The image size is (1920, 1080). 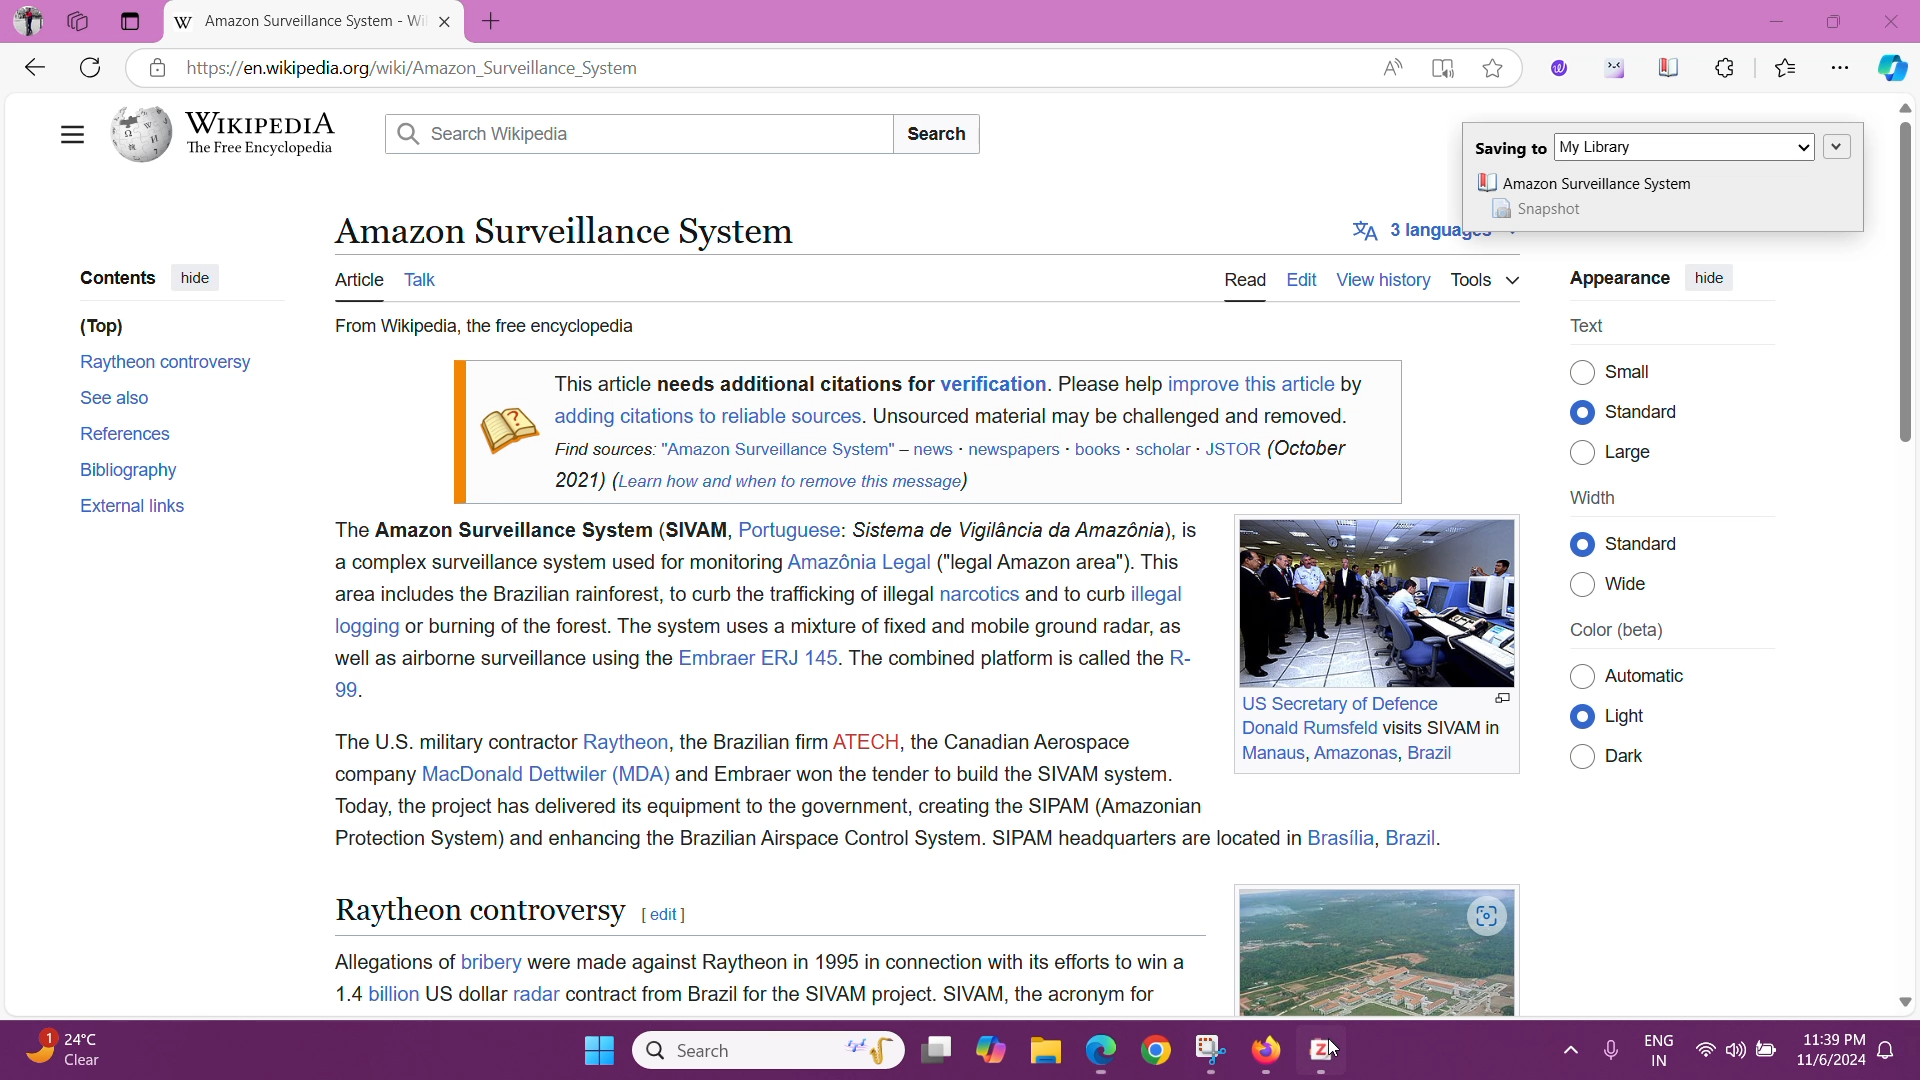 What do you see at coordinates (131, 22) in the screenshot?
I see `tab actions menu` at bounding box center [131, 22].